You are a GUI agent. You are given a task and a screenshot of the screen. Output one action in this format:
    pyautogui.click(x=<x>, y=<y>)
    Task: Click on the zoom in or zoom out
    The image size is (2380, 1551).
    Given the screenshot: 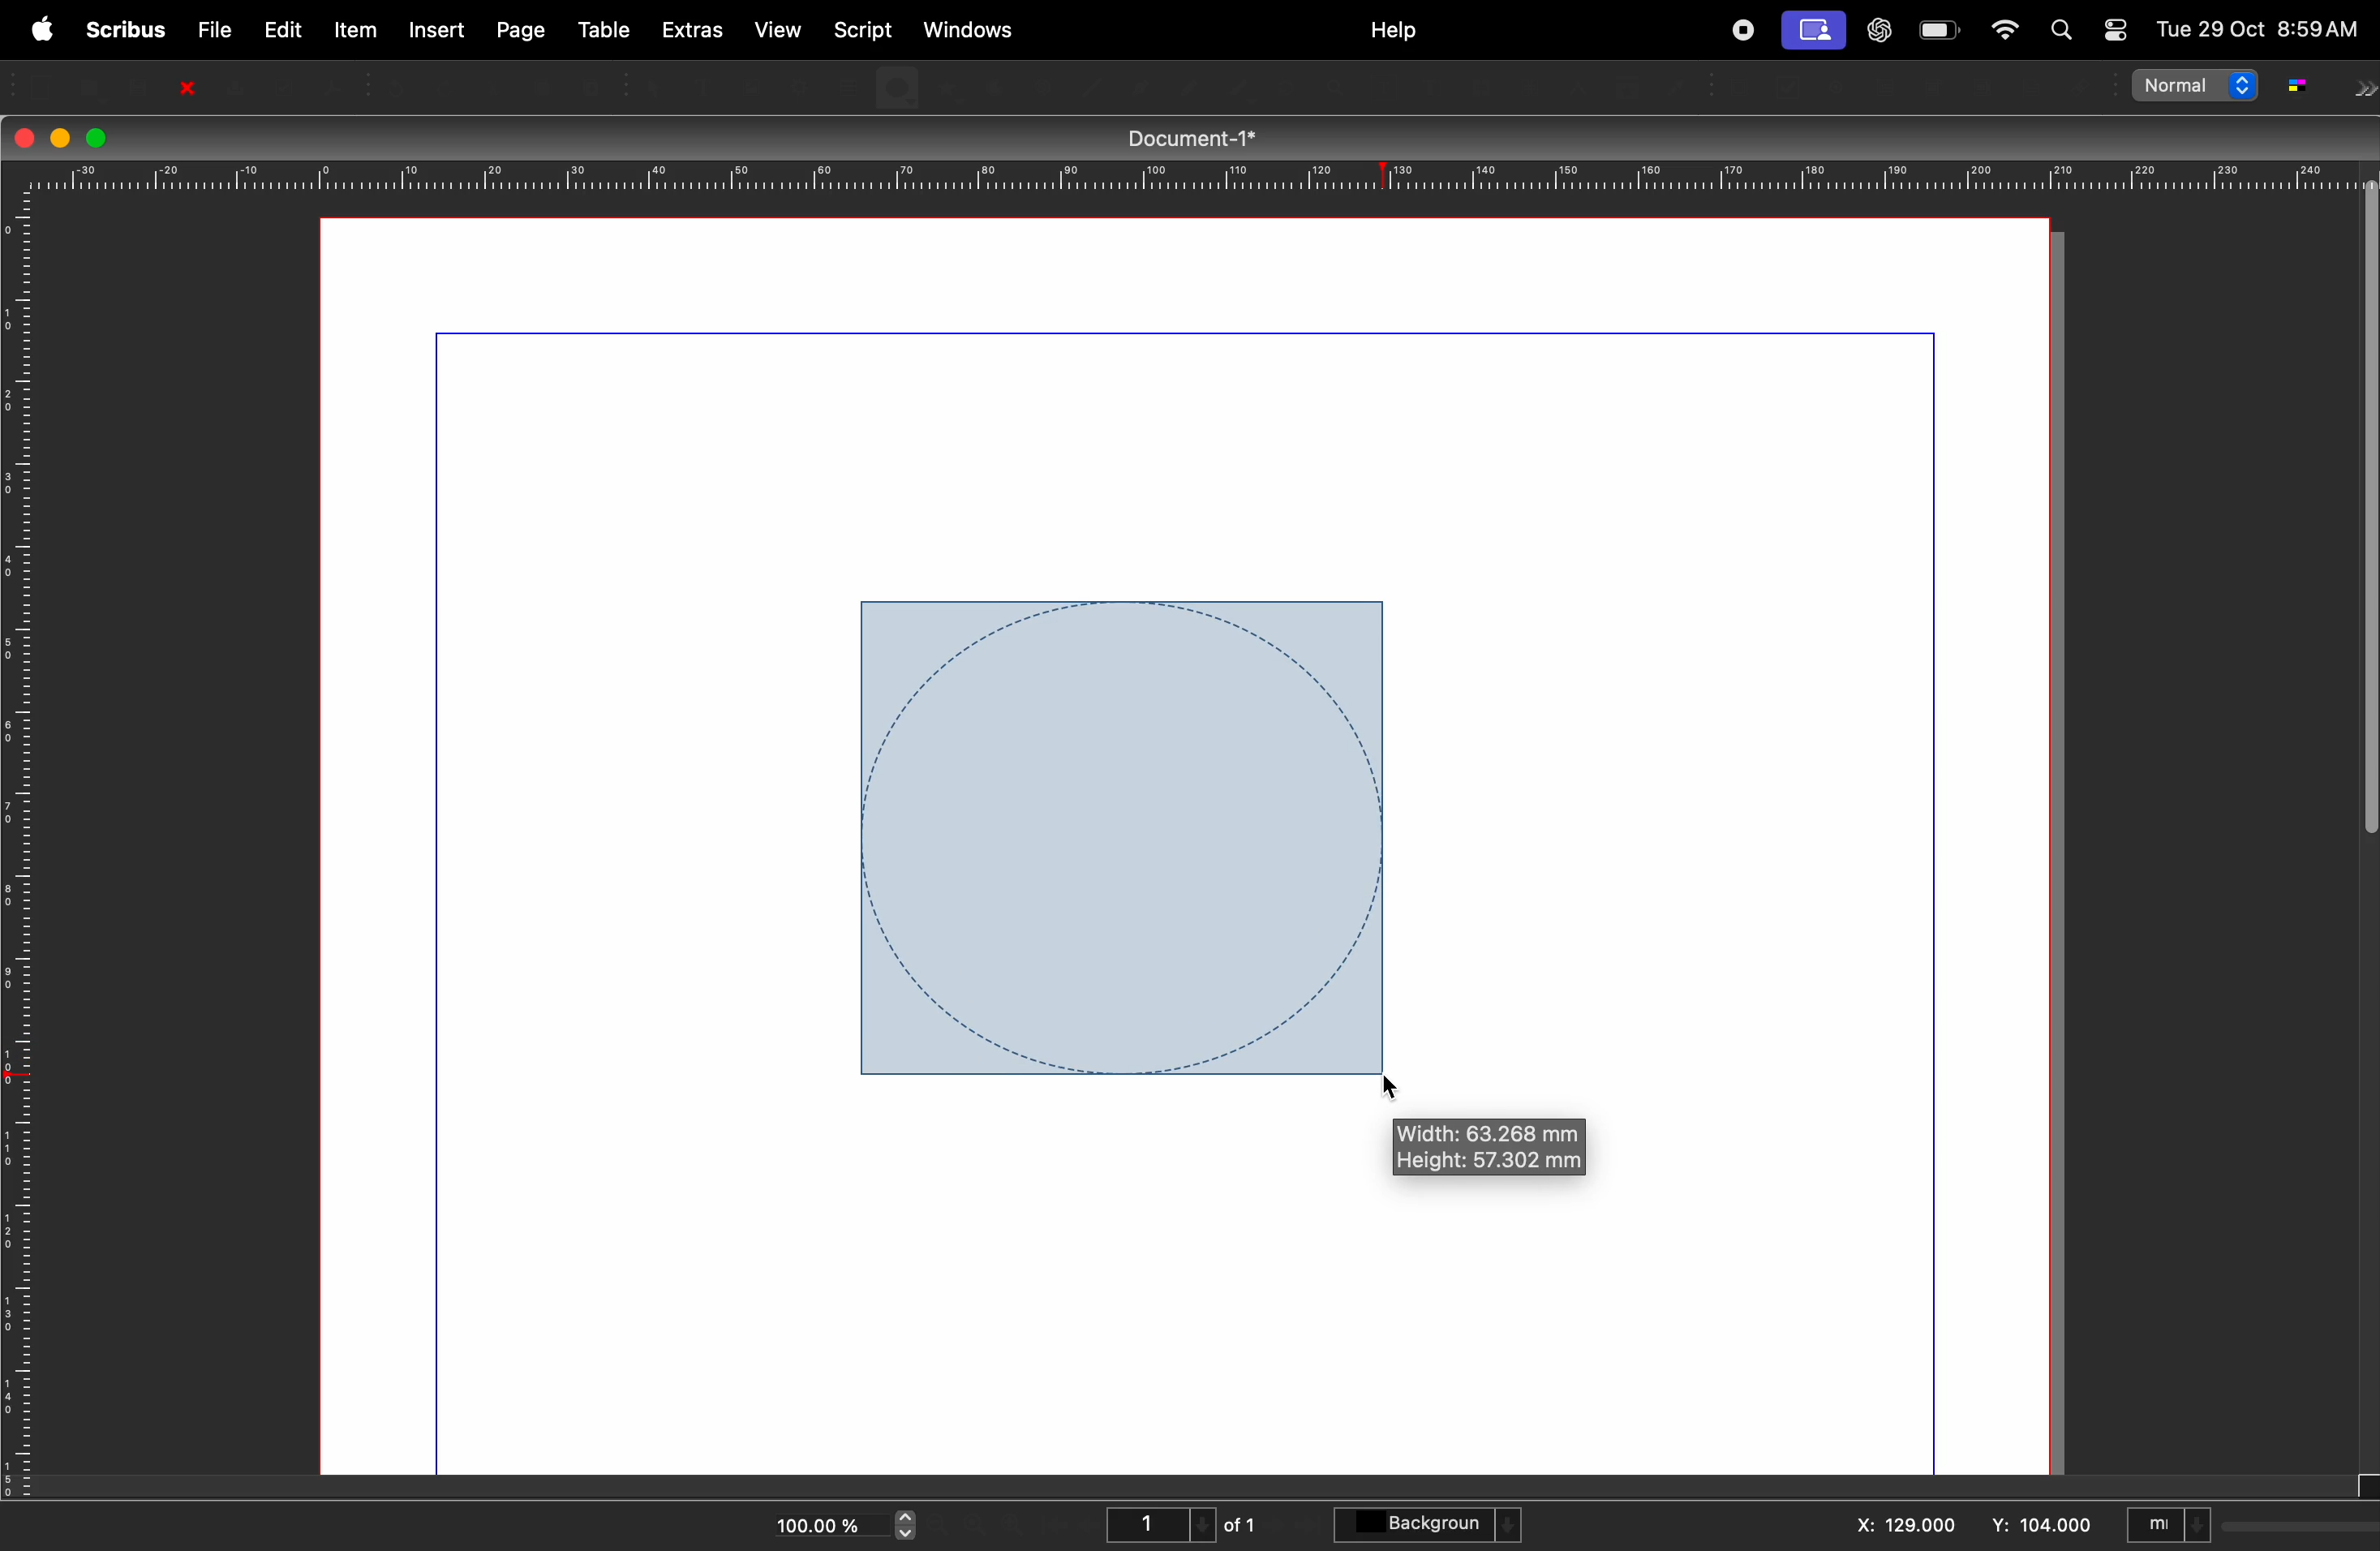 What is the action you would take?
    pyautogui.click(x=1337, y=88)
    